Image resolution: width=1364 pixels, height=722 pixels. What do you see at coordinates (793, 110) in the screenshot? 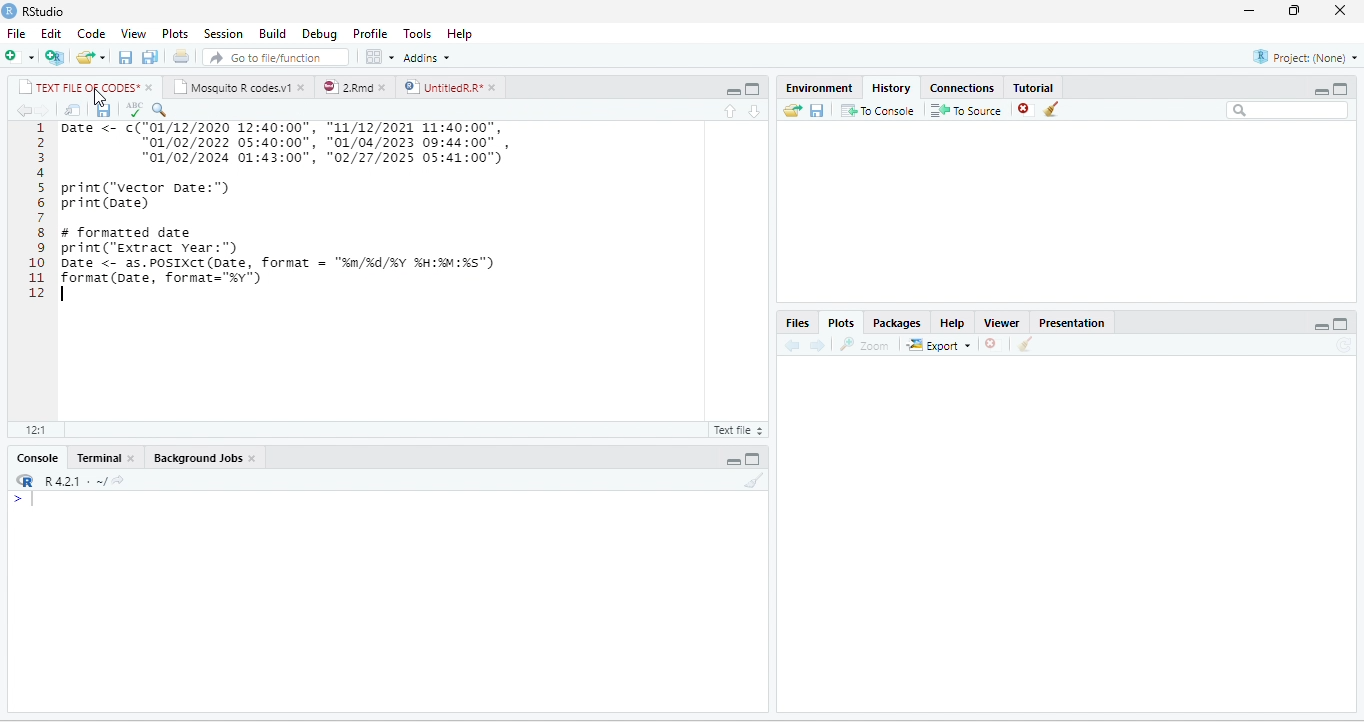
I see `open folder` at bounding box center [793, 110].